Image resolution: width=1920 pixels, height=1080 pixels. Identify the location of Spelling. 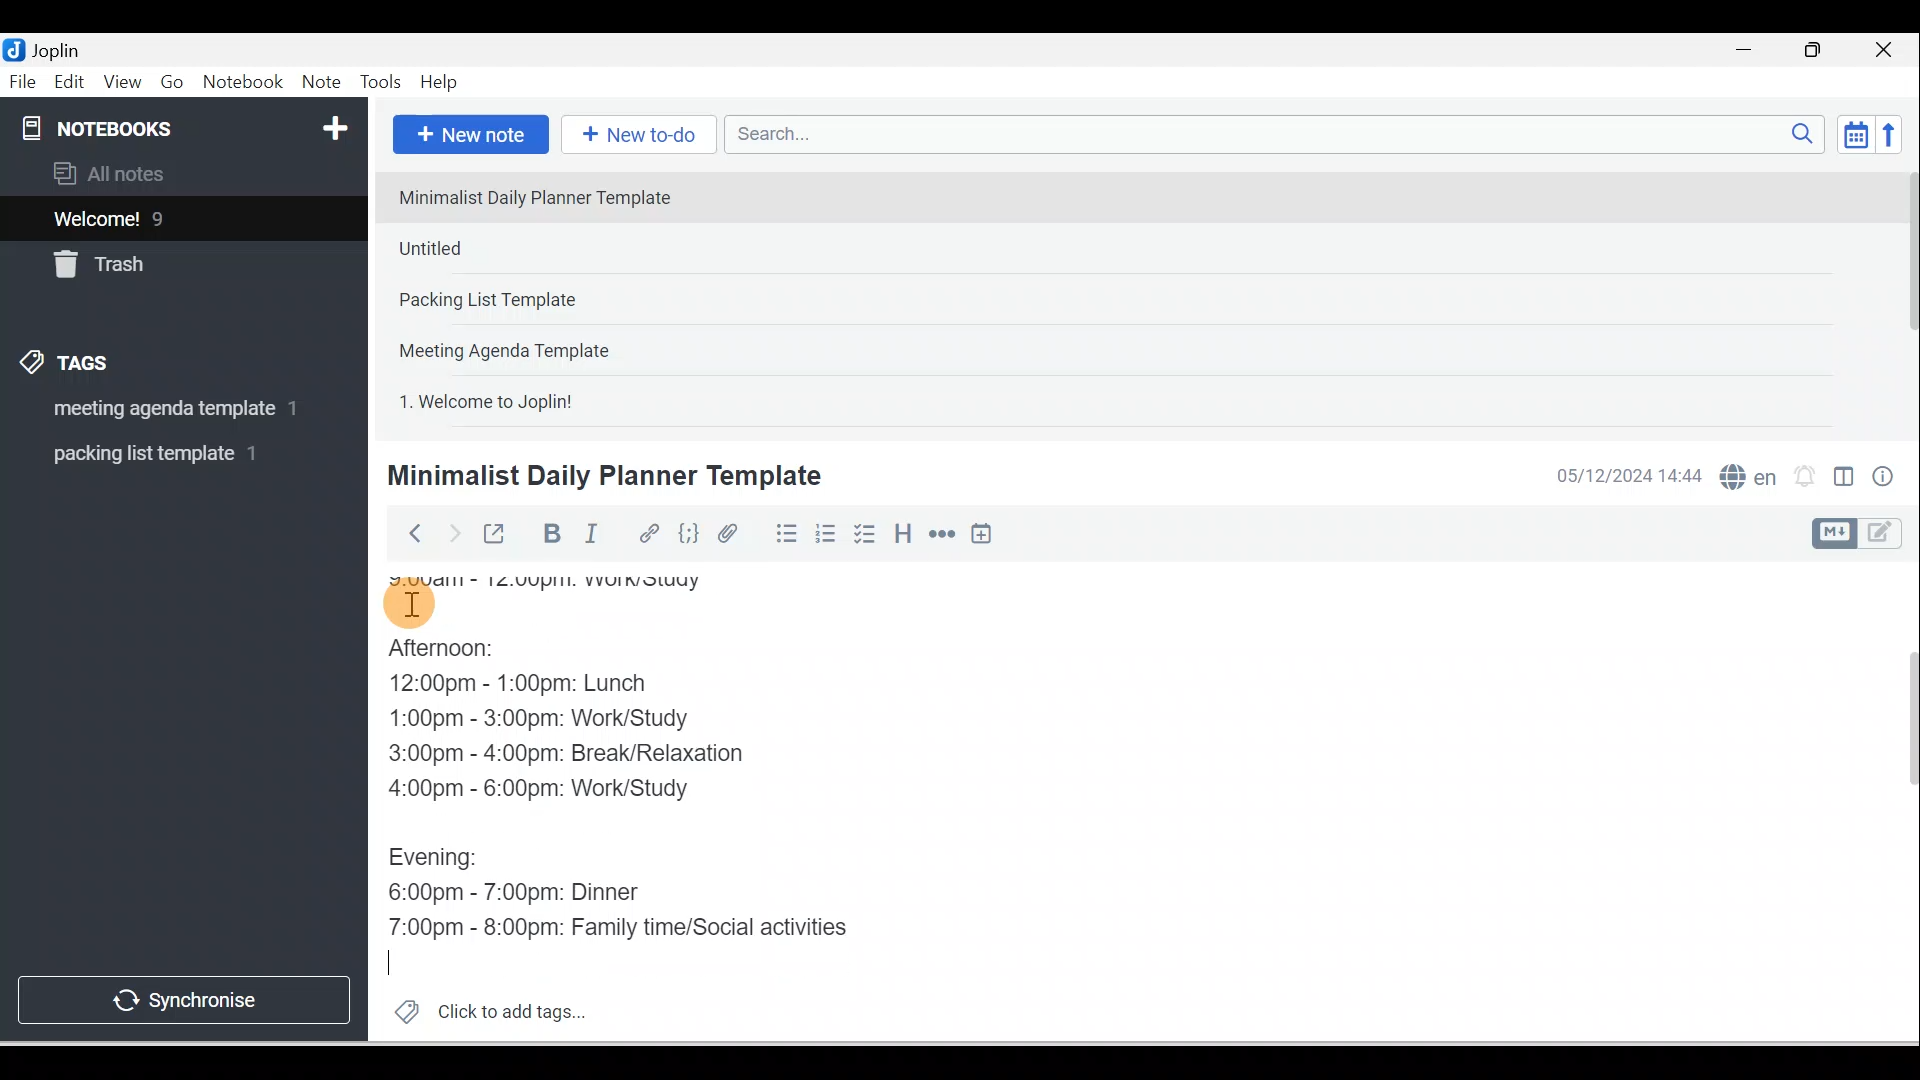
(1744, 474).